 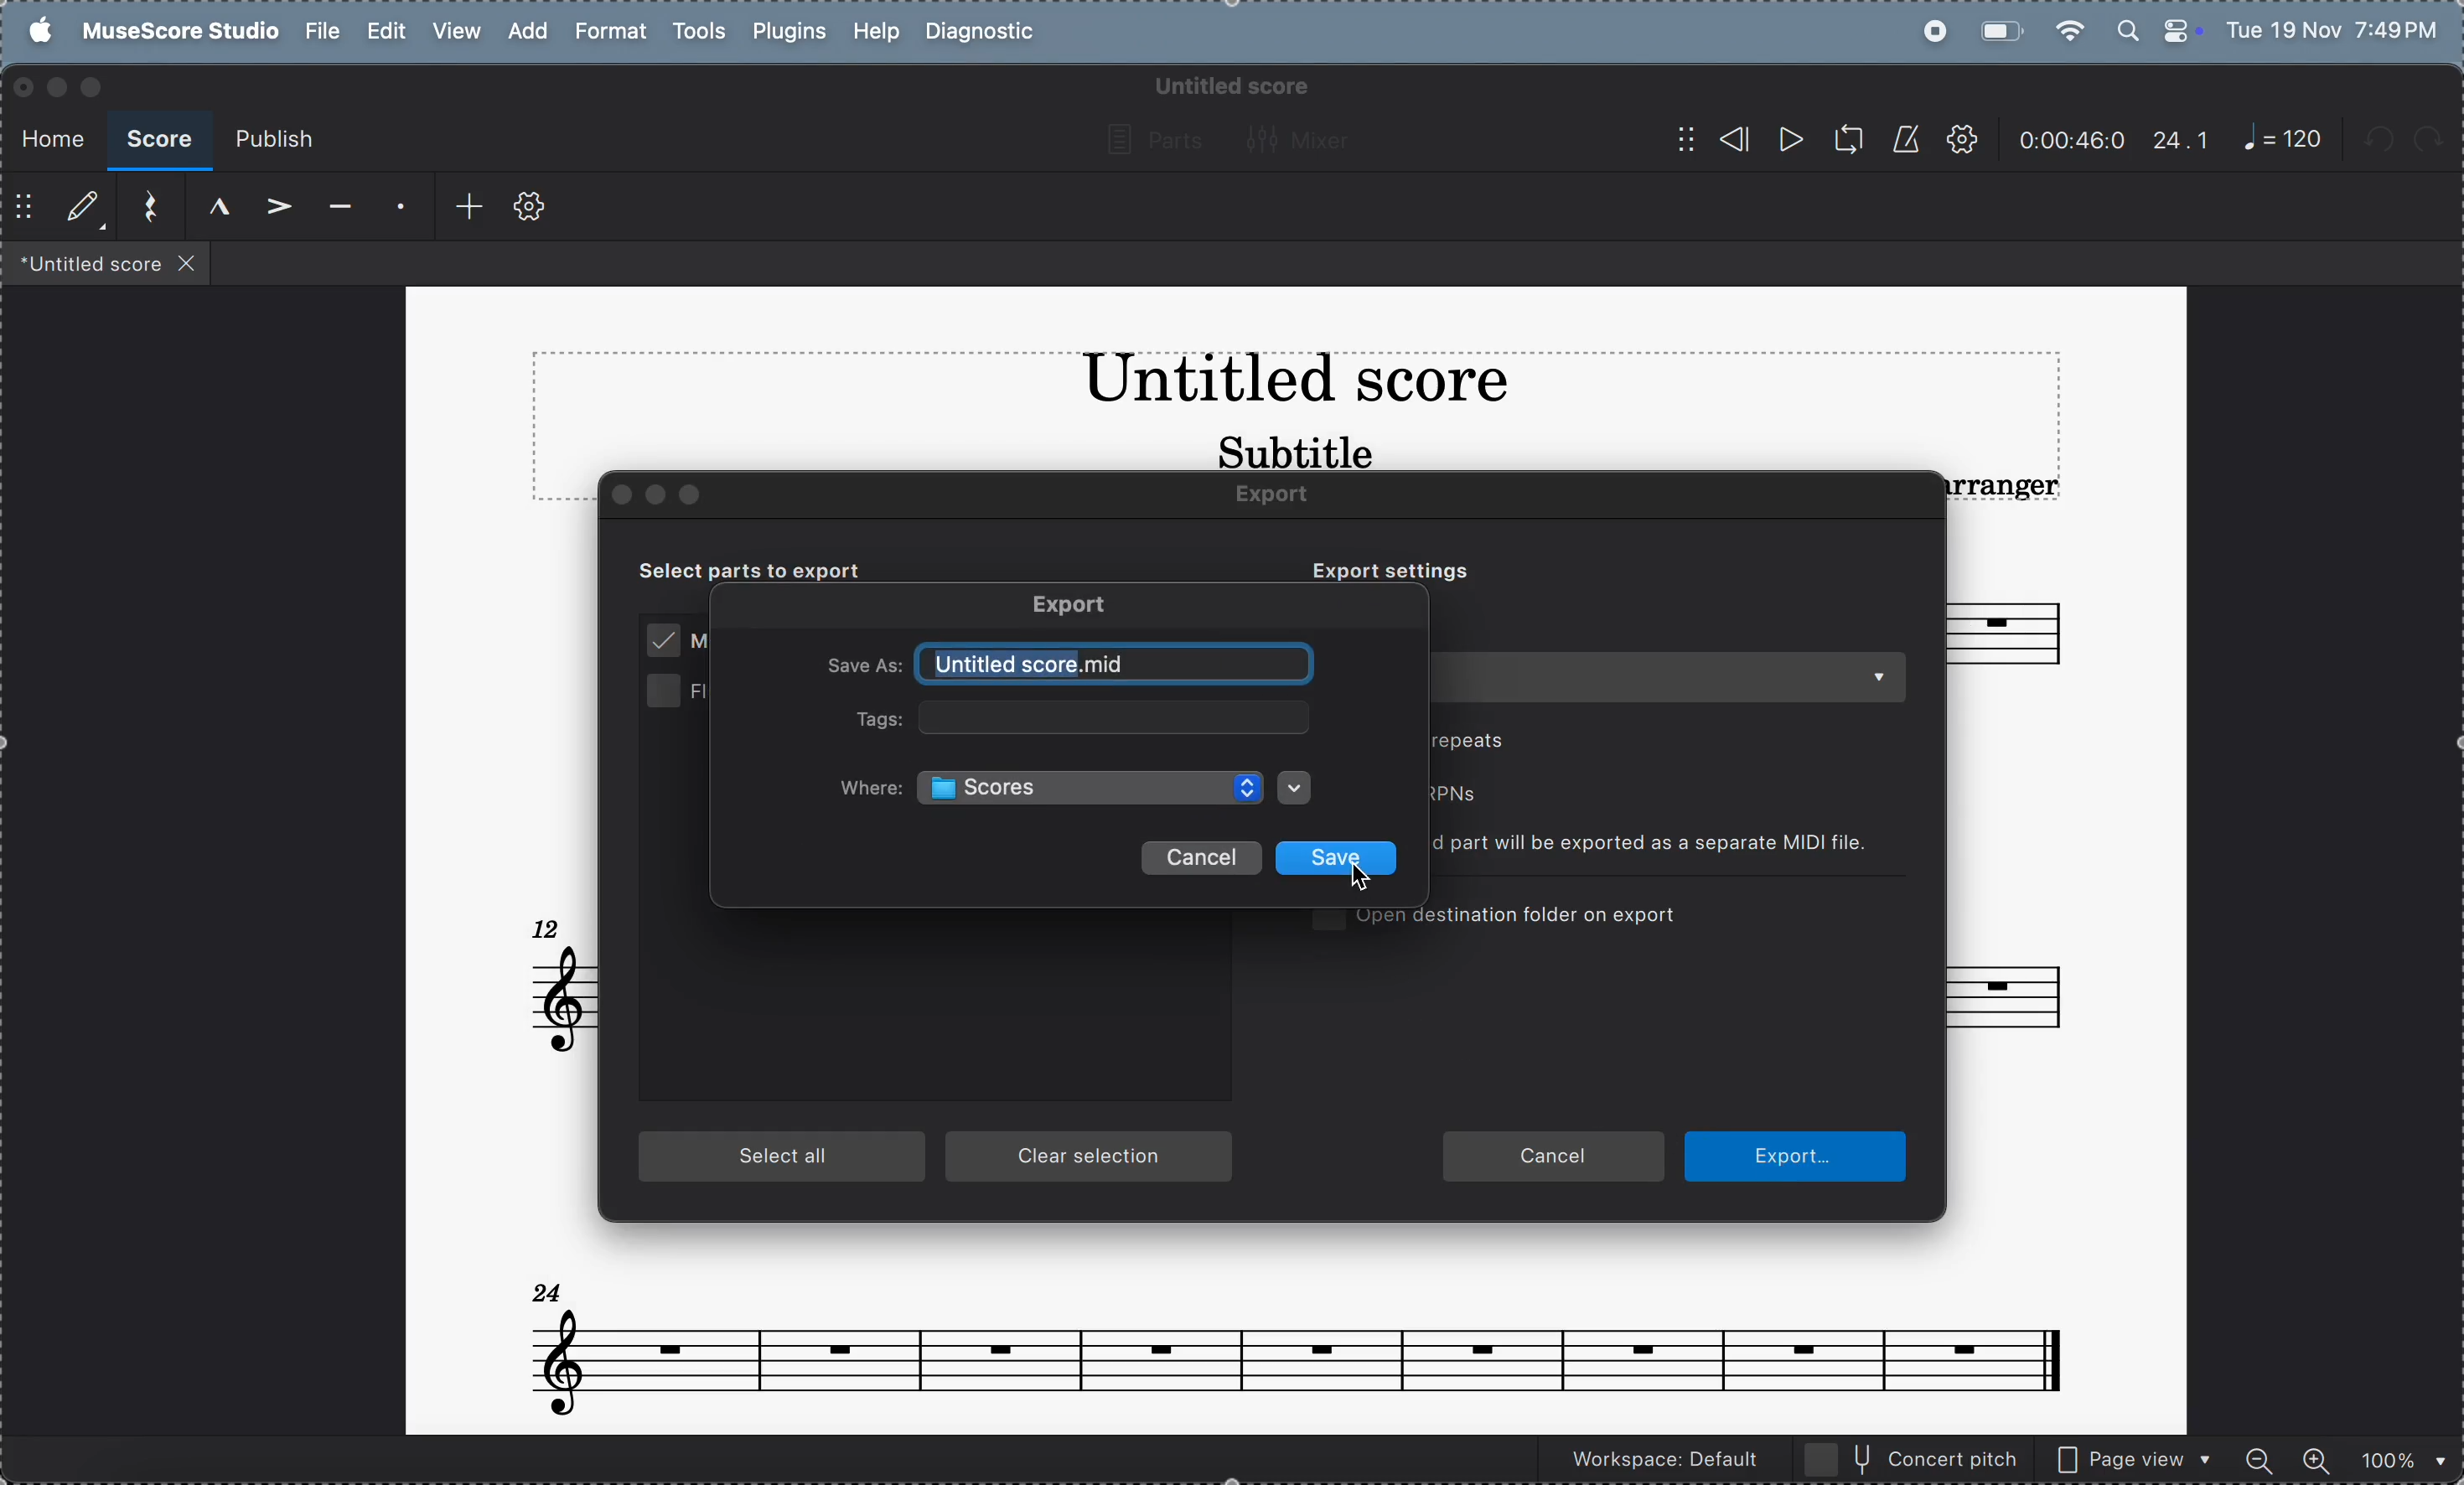 I want to click on select all, so click(x=784, y=1158).